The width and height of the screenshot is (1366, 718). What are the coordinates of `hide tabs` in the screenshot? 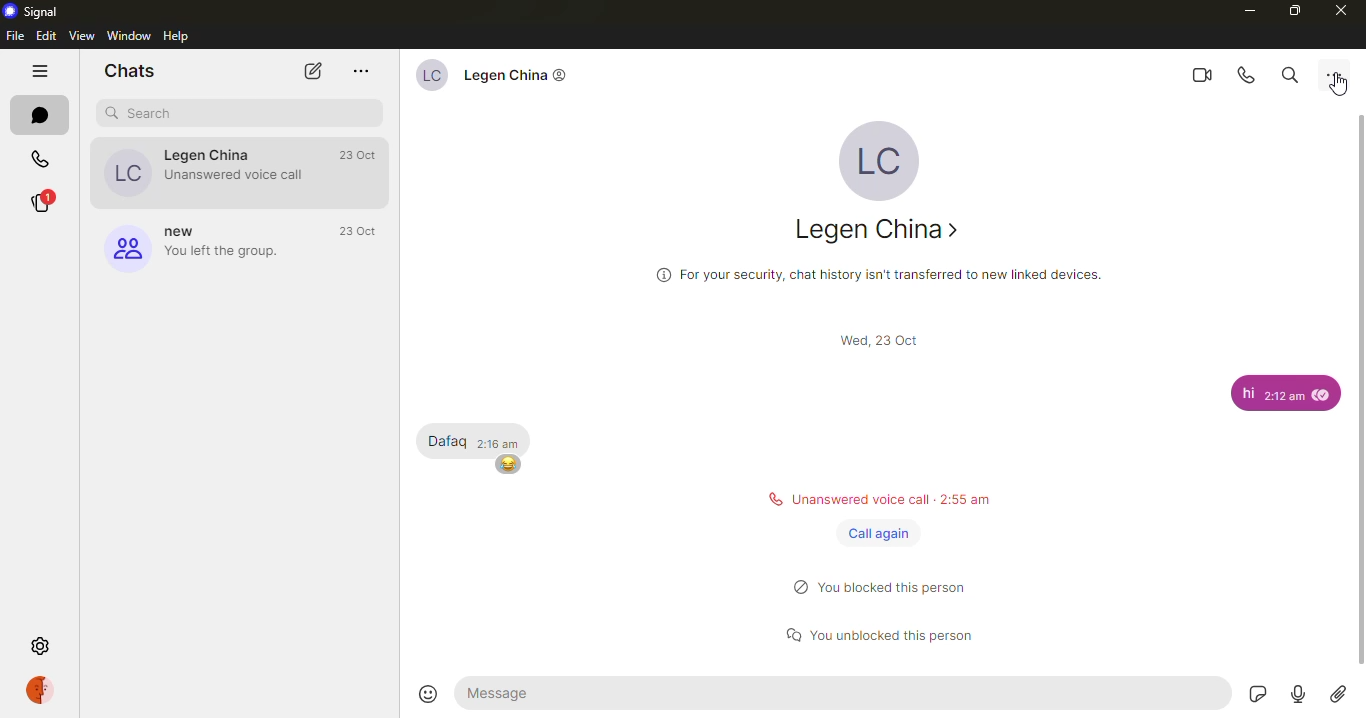 It's located at (43, 69).